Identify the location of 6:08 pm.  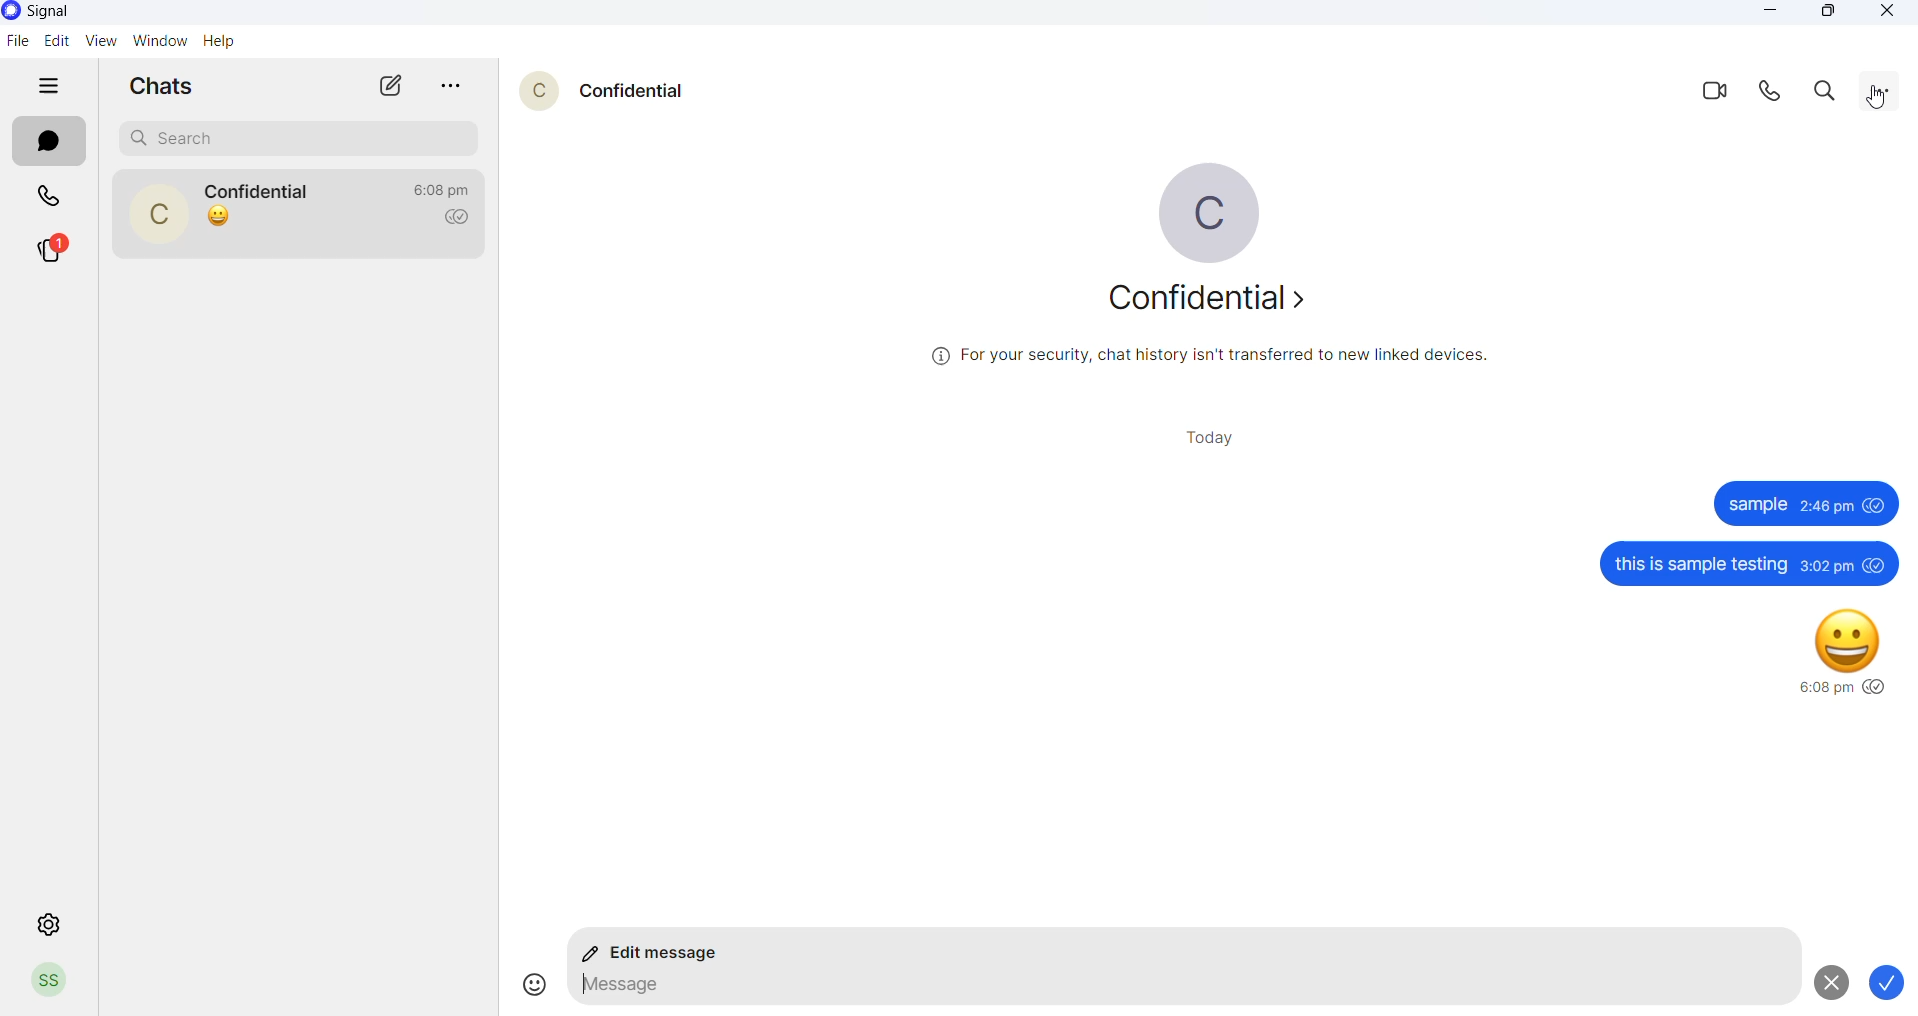
(1823, 689).